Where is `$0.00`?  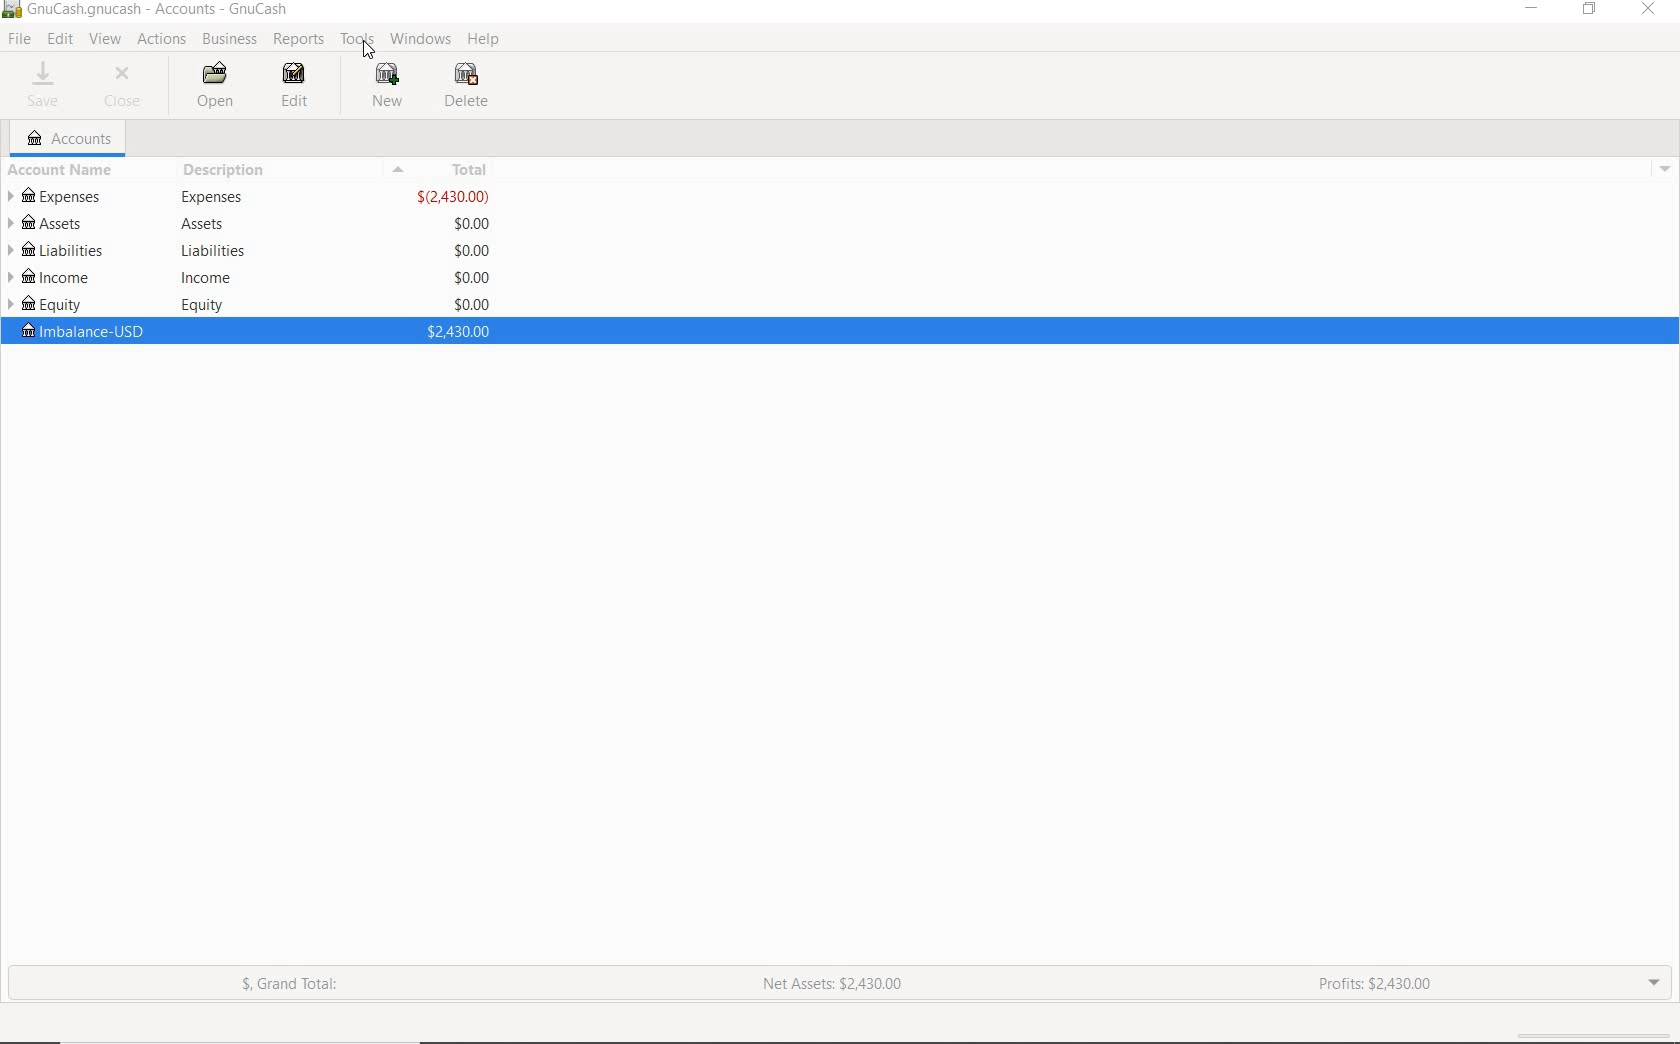
$0.00 is located at coordinates (473, 249).